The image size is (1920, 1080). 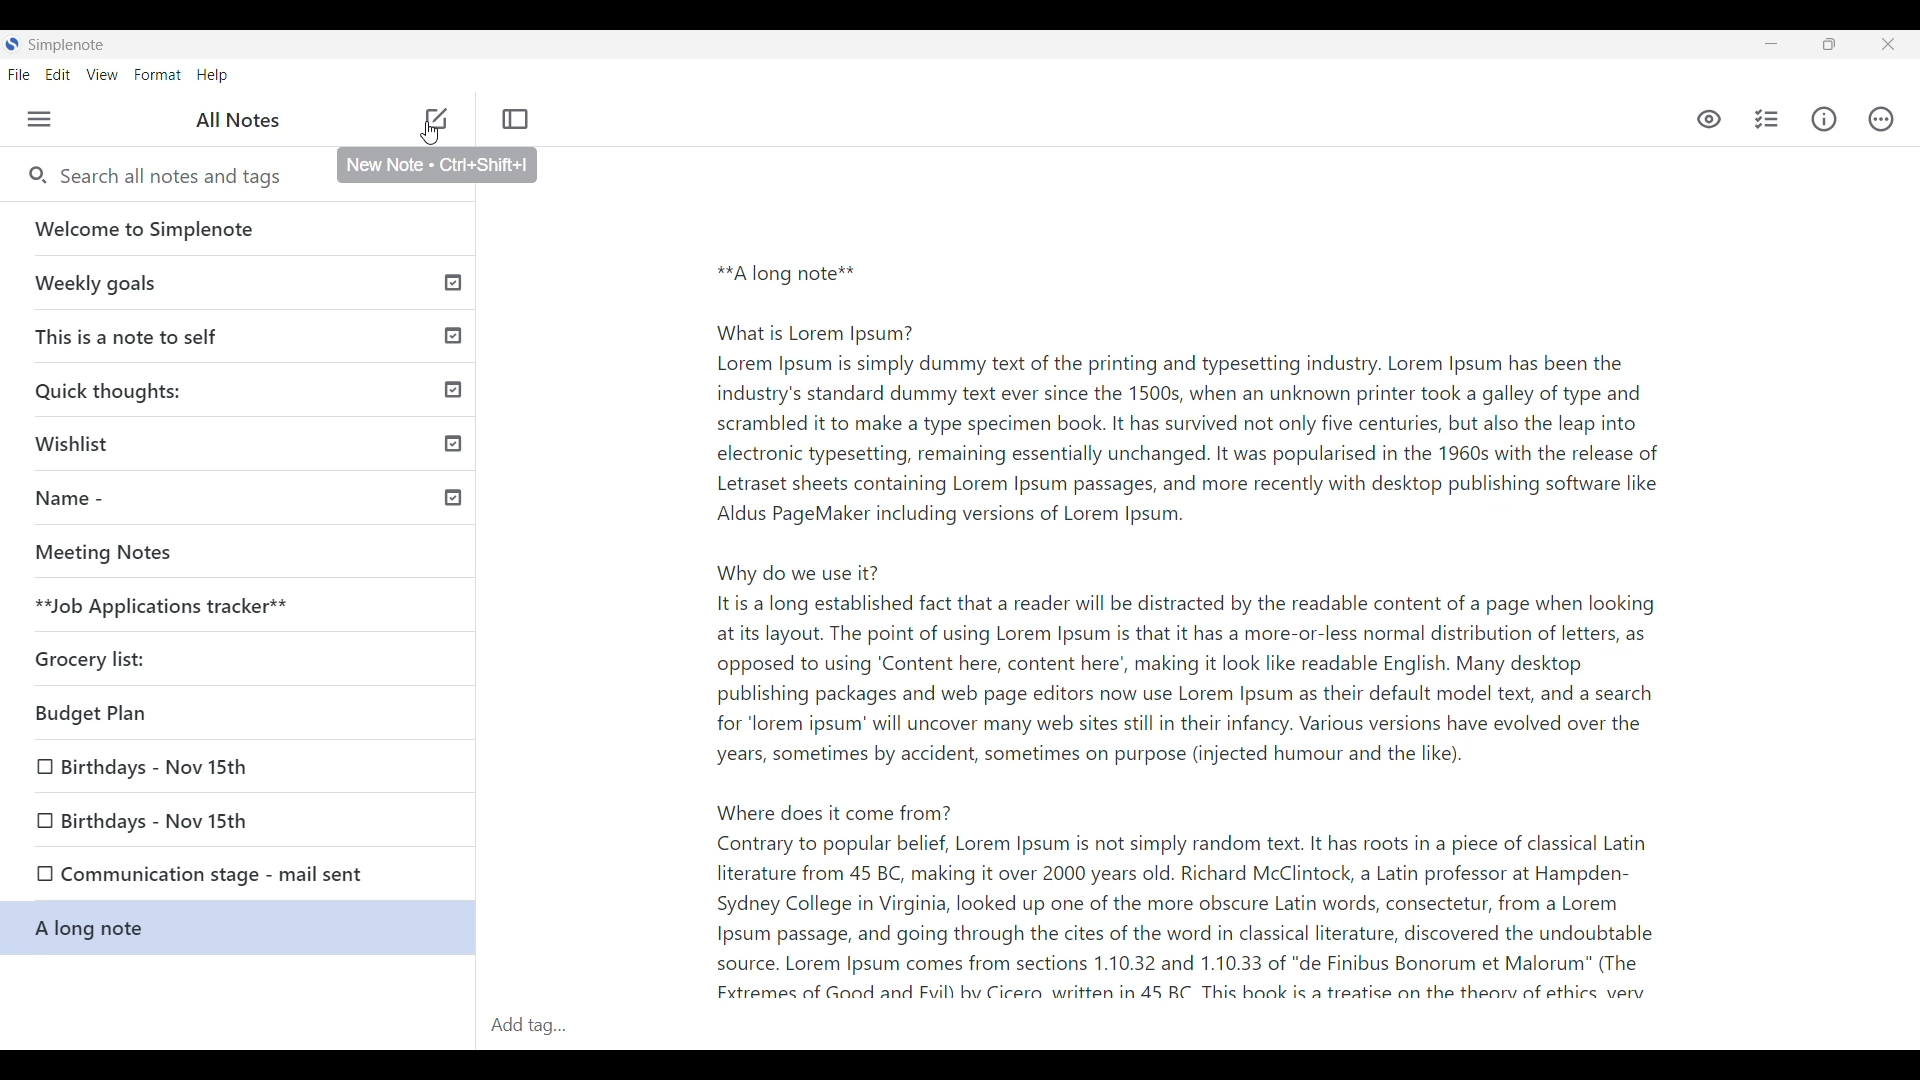 I want to click on Quick thoughts:, so click(x=246, y=389).